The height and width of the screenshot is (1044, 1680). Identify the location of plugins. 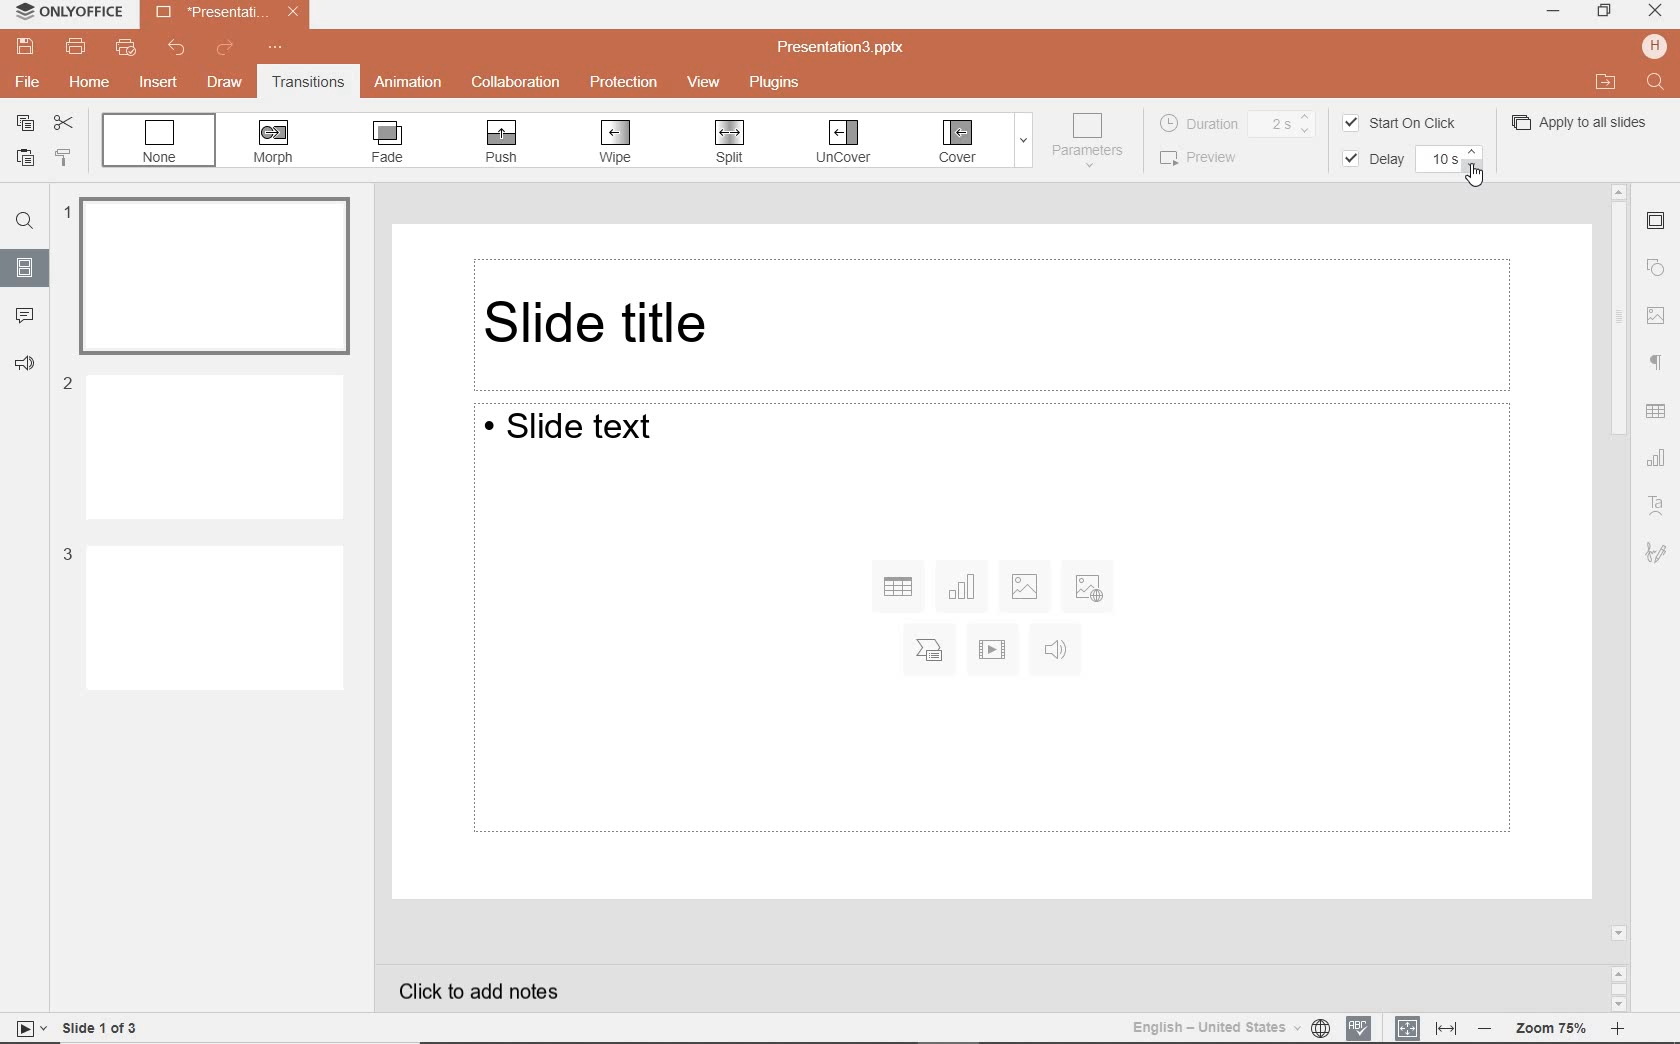
(780, 84).